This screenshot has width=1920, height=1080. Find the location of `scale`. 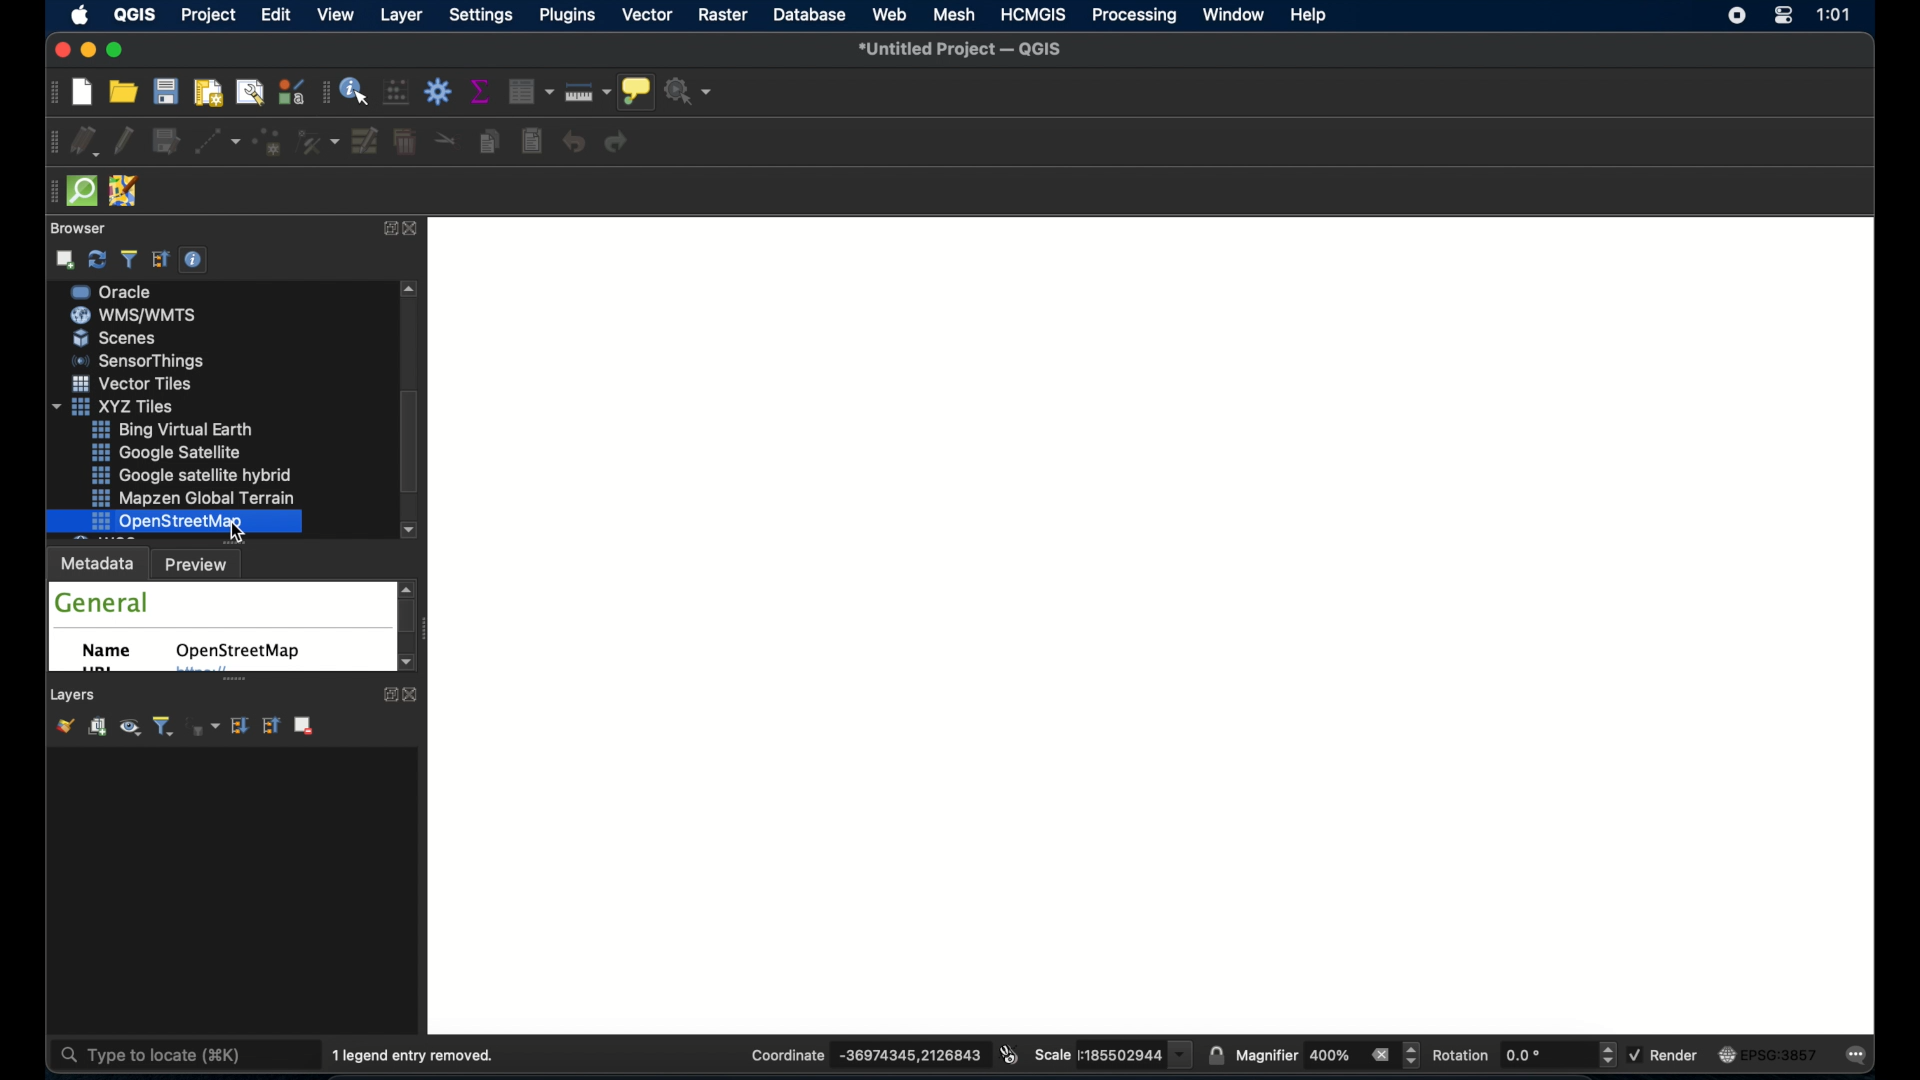

scale is located at coordinates (1112, 1054).